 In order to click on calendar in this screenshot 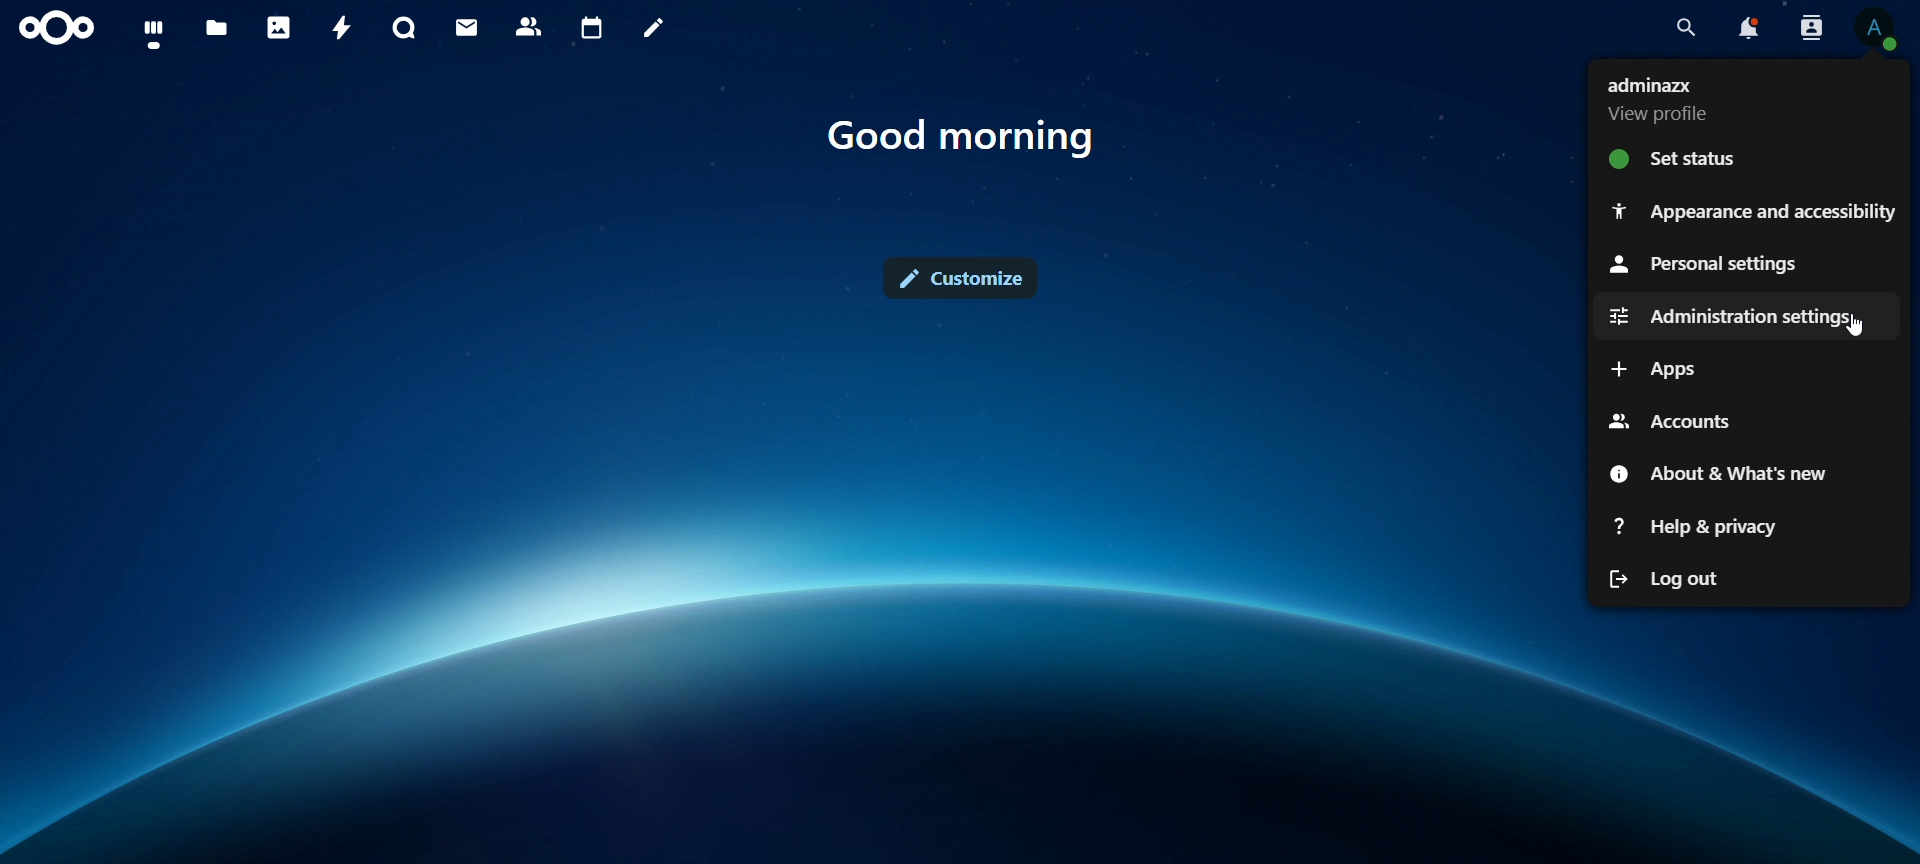, I will do `click(593, 28)`.